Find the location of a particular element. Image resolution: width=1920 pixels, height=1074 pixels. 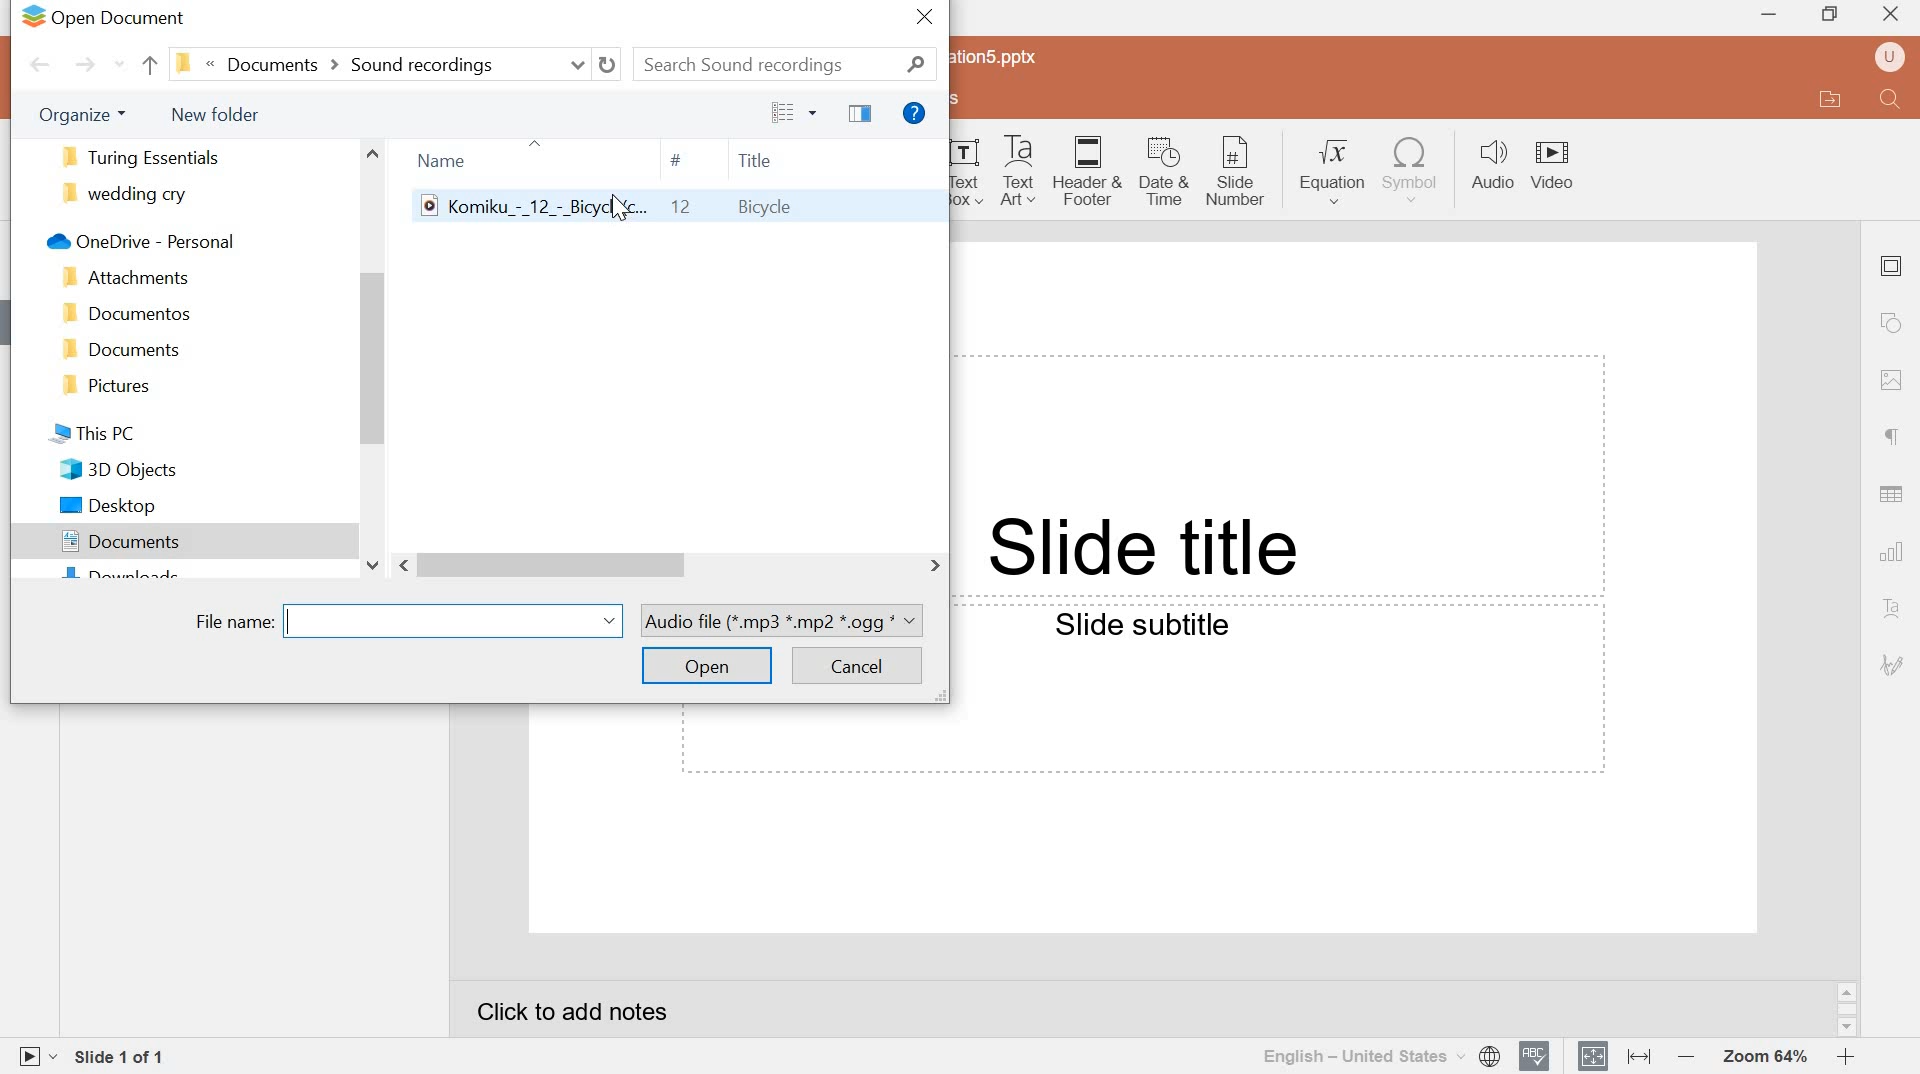

logo is located at coordinates (32, 17).